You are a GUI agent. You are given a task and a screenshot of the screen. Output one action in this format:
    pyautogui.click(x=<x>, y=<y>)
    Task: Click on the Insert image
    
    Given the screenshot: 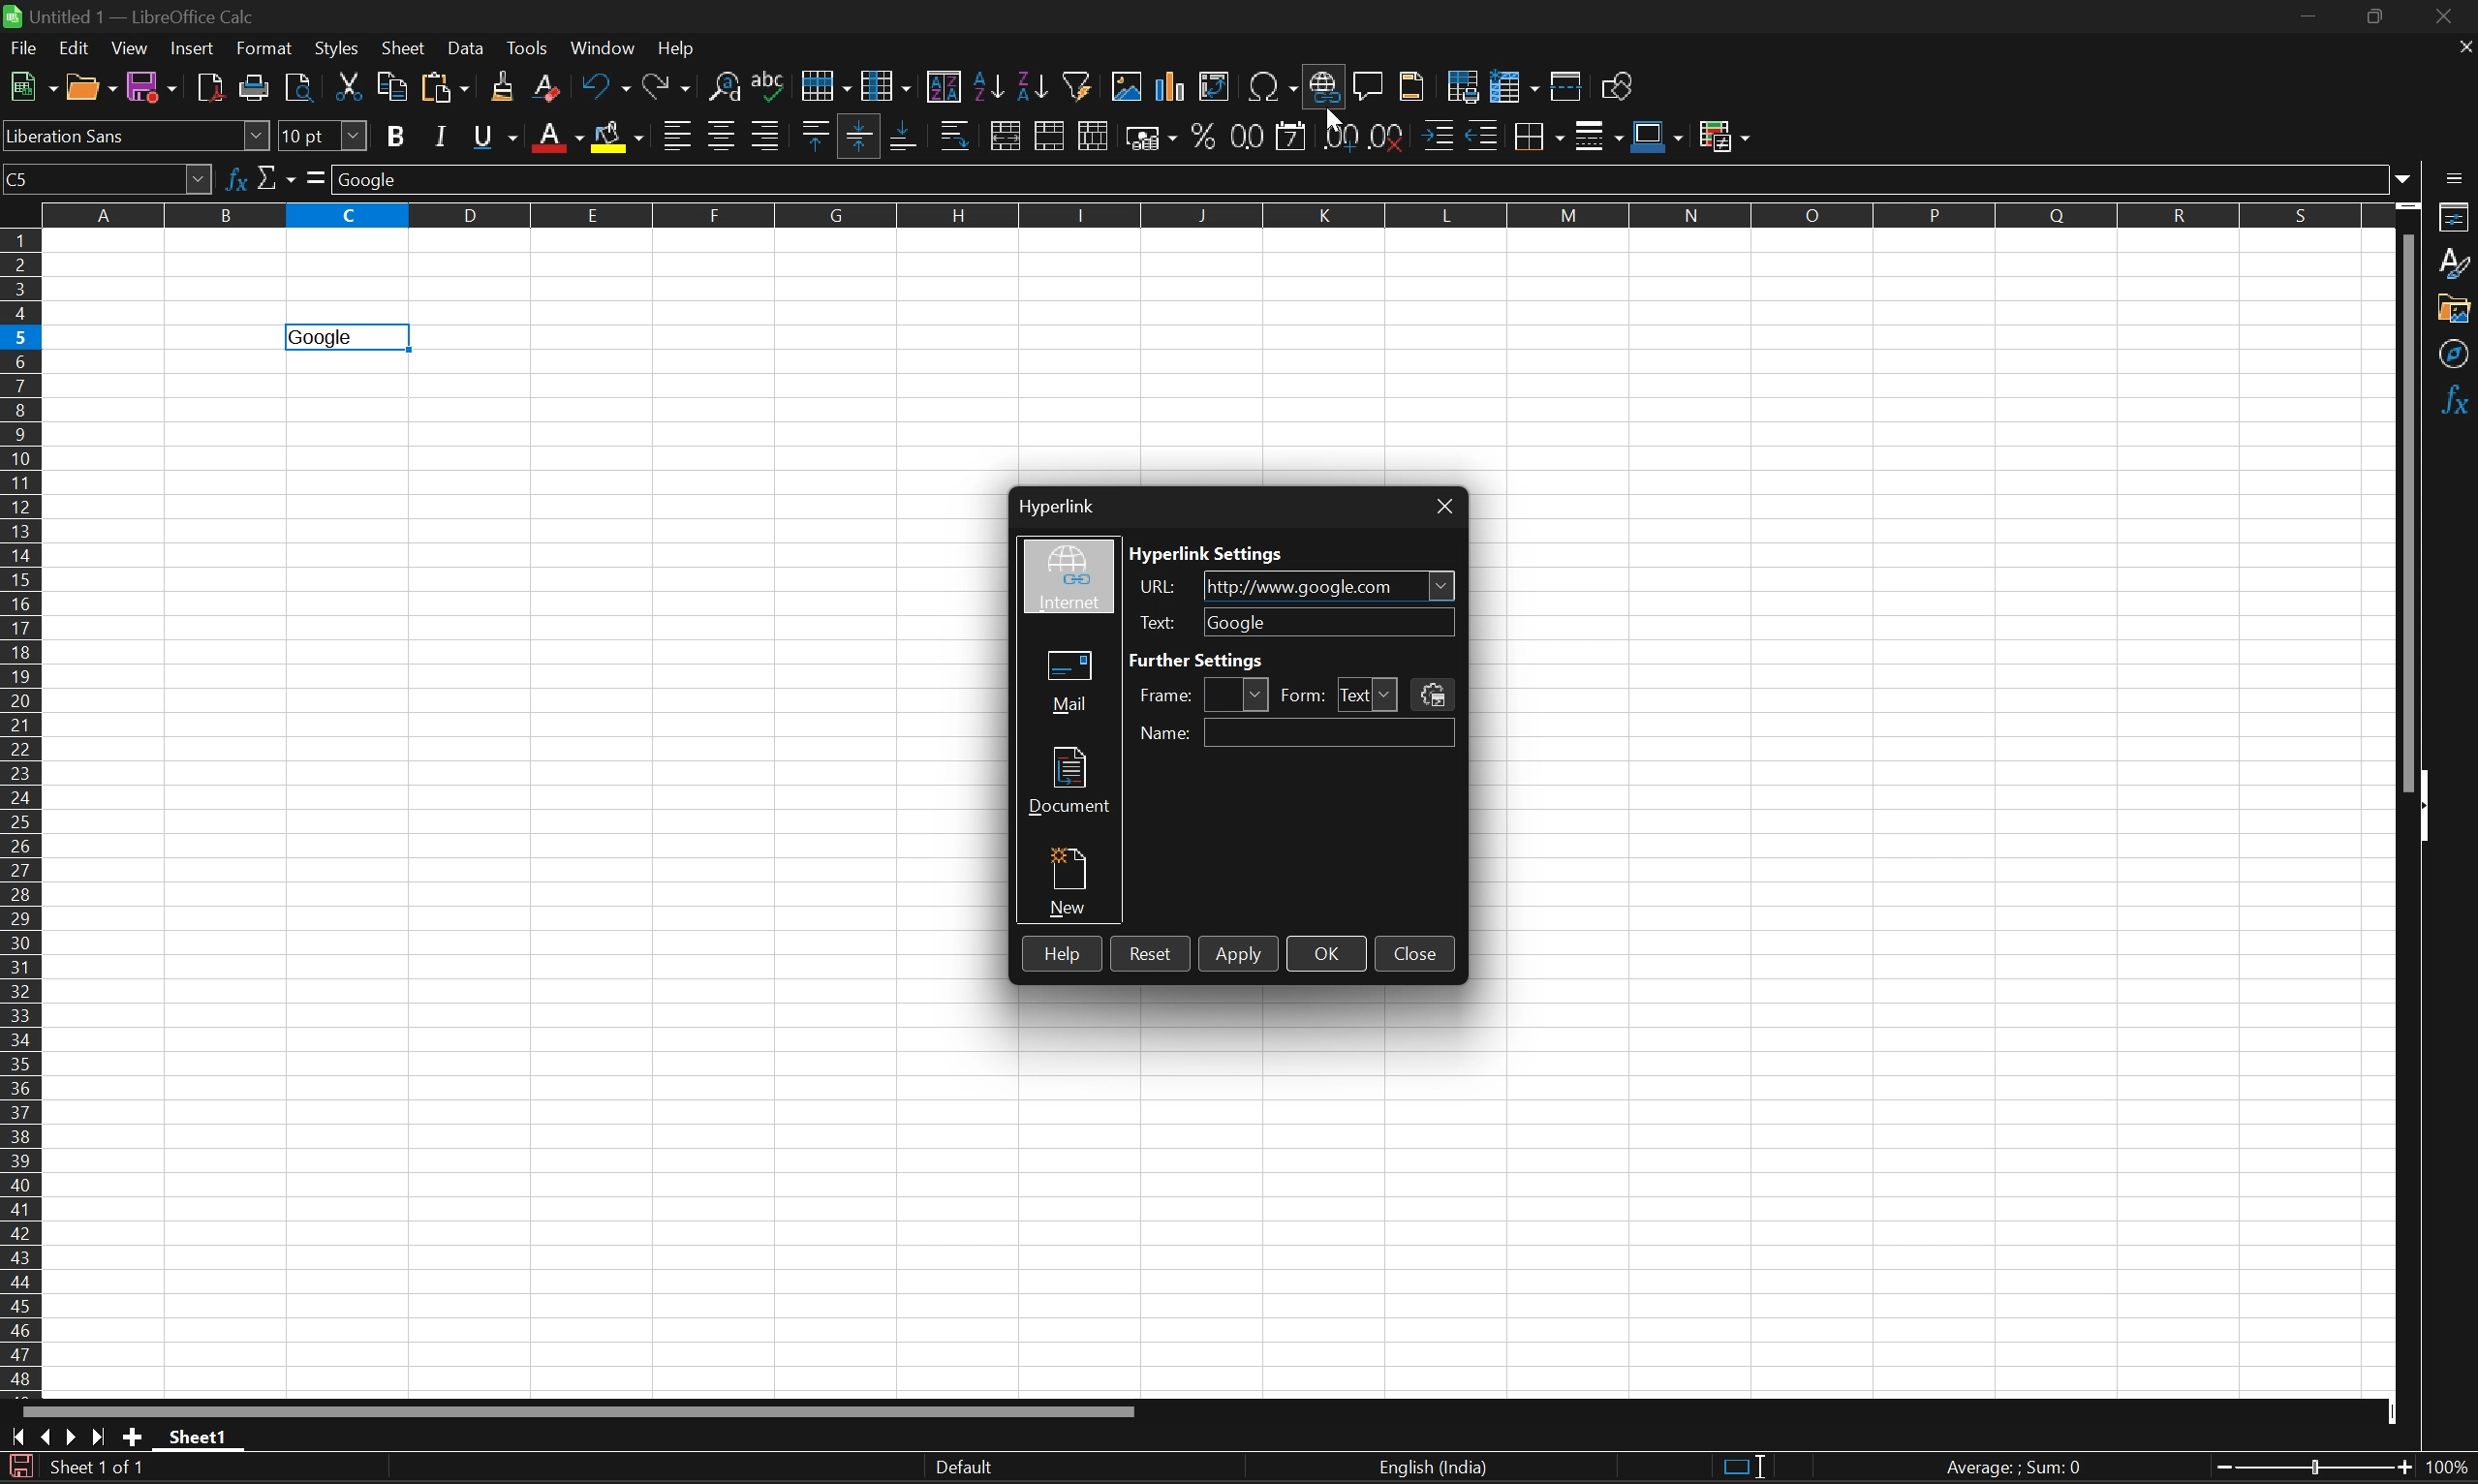 What is the action you would take?
    pyautogui.click(x=1129, y=84)
    